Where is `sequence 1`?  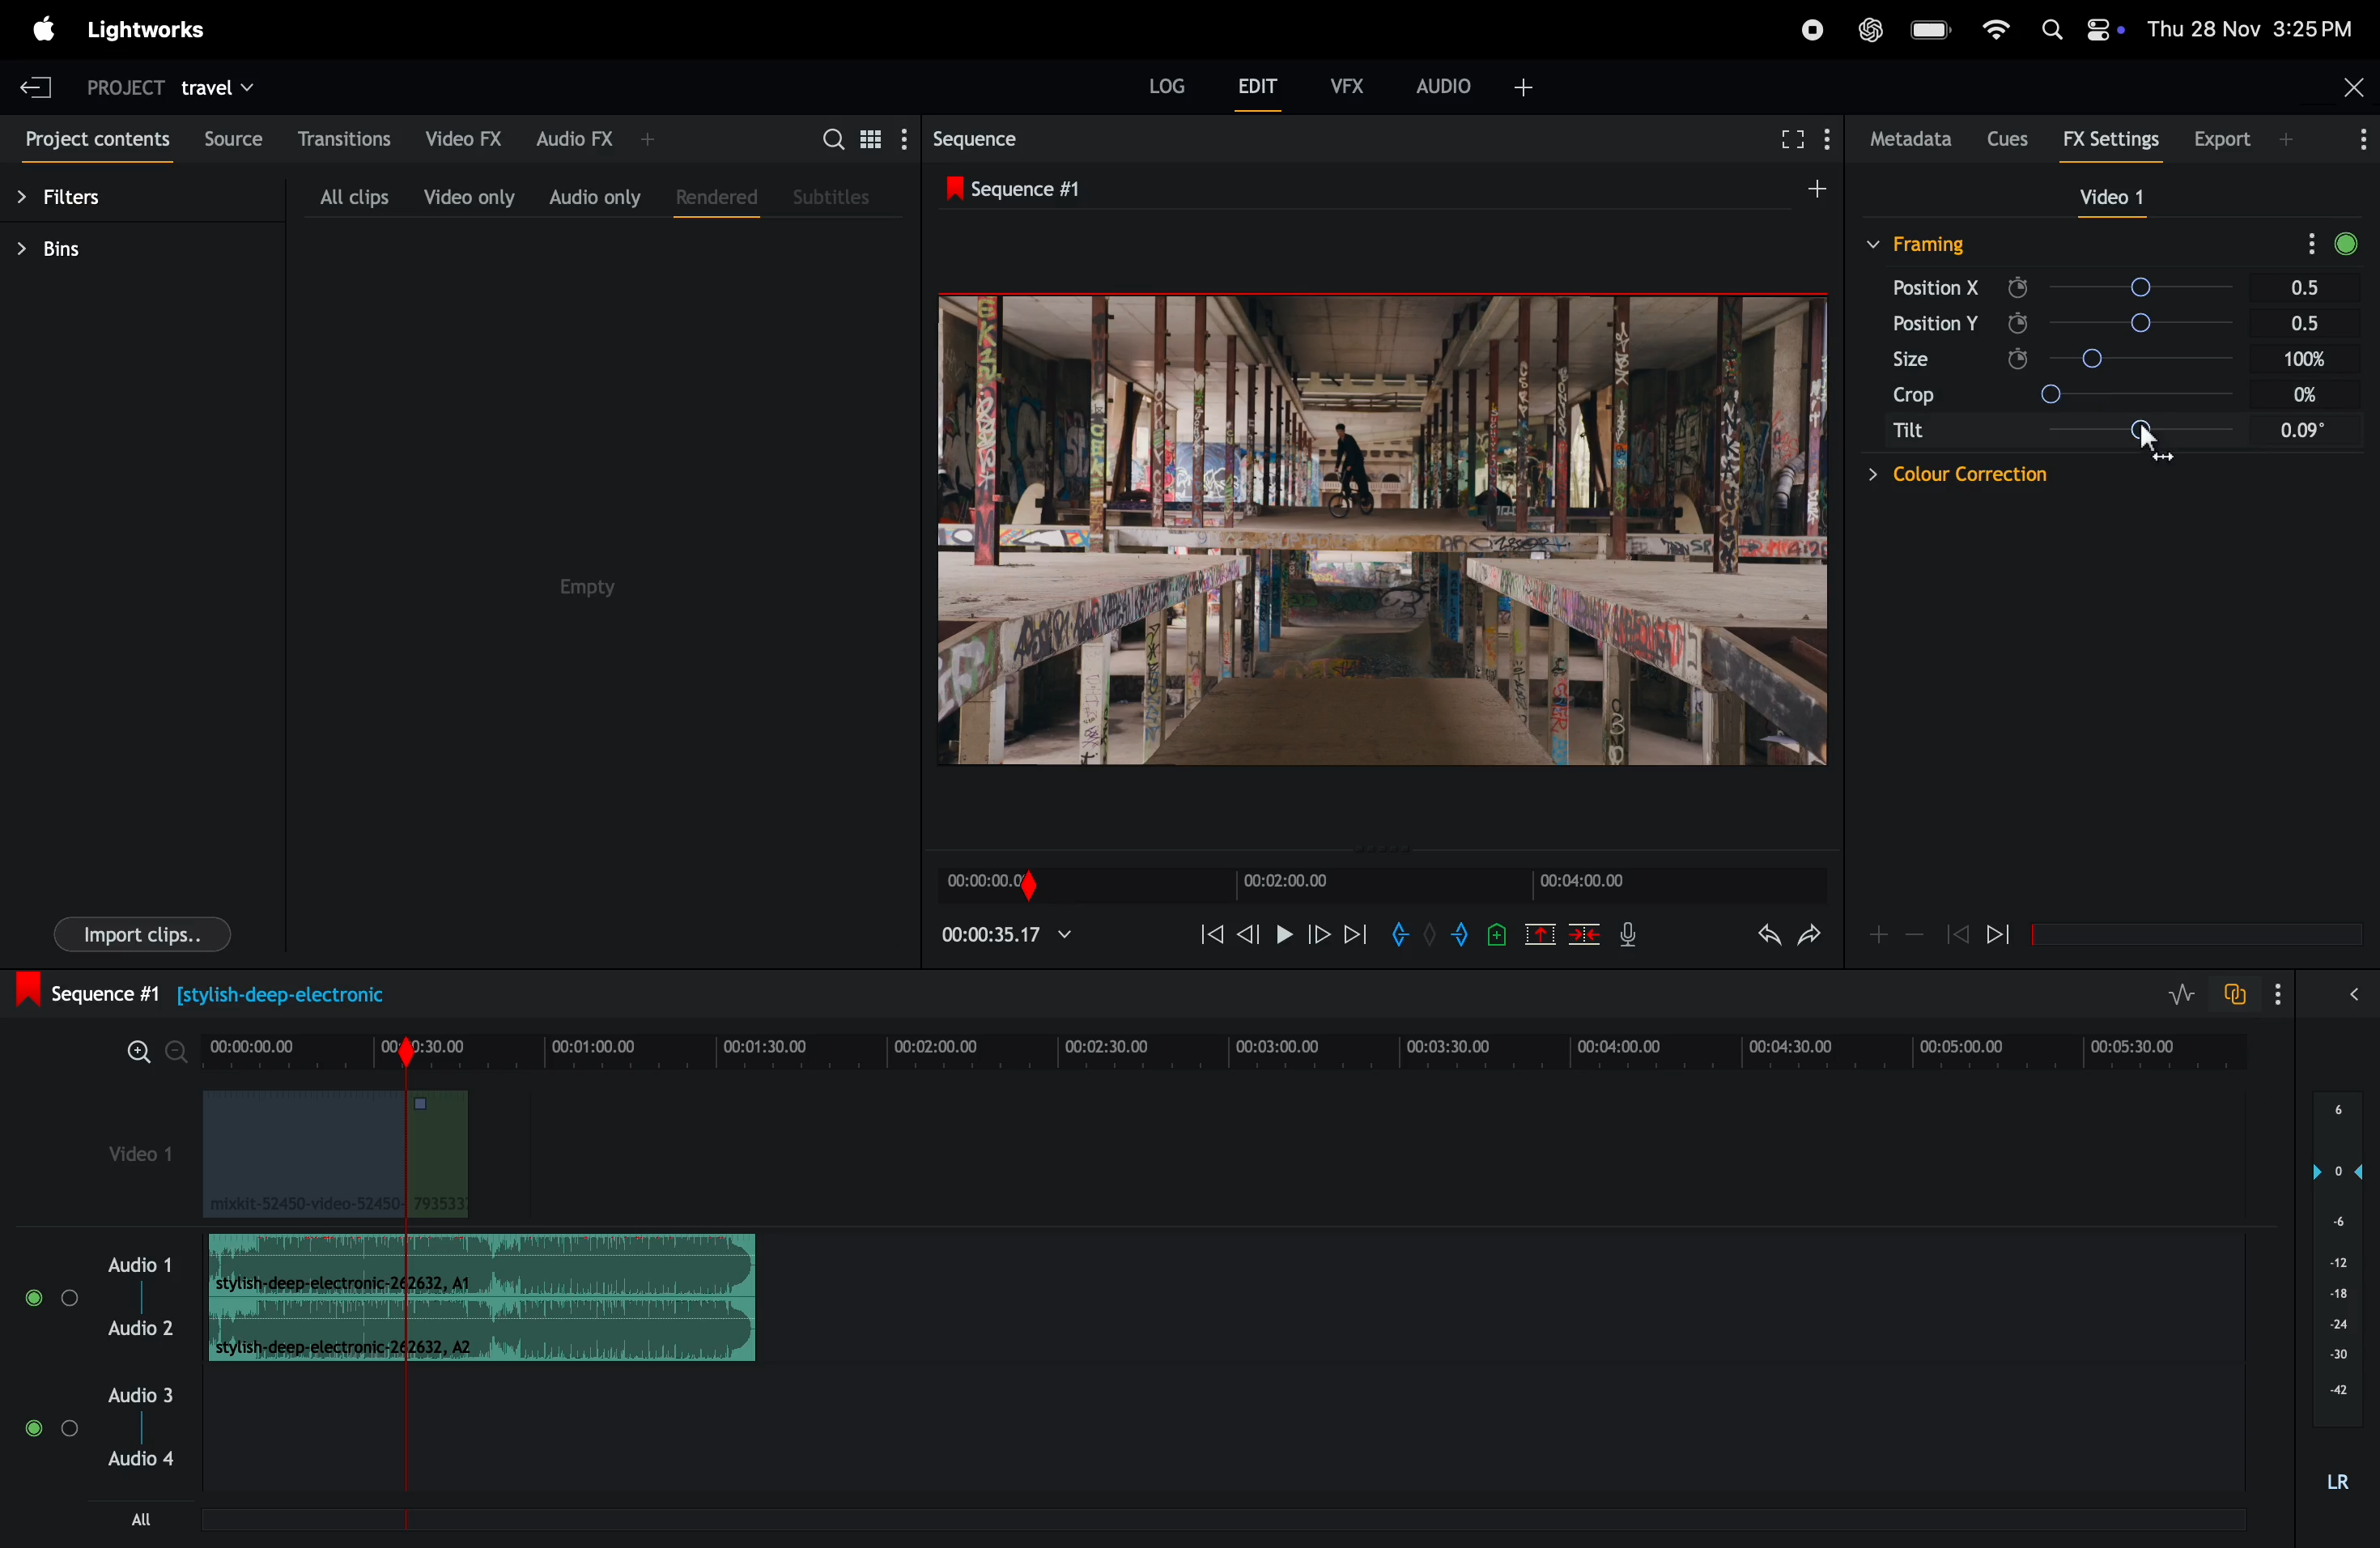 sequence 1 is located at coordinates (1037, 187).